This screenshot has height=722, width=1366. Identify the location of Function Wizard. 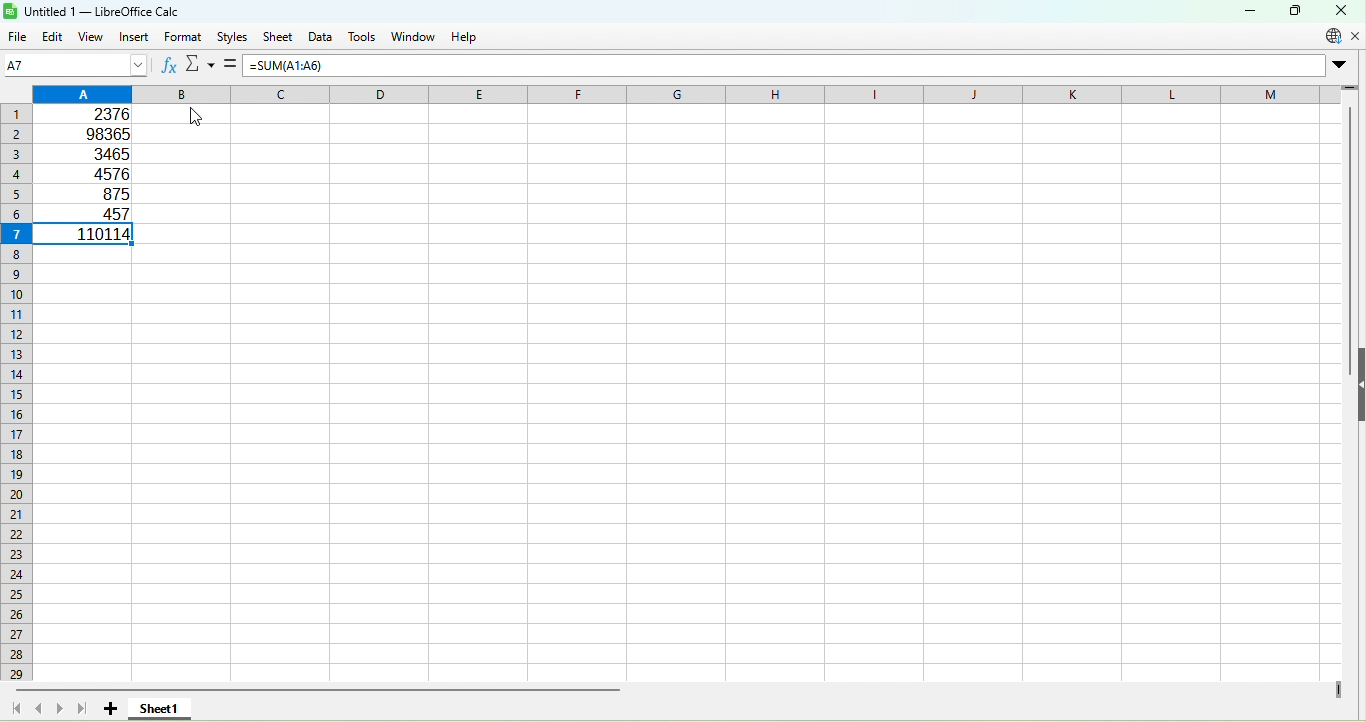
(170, 63).